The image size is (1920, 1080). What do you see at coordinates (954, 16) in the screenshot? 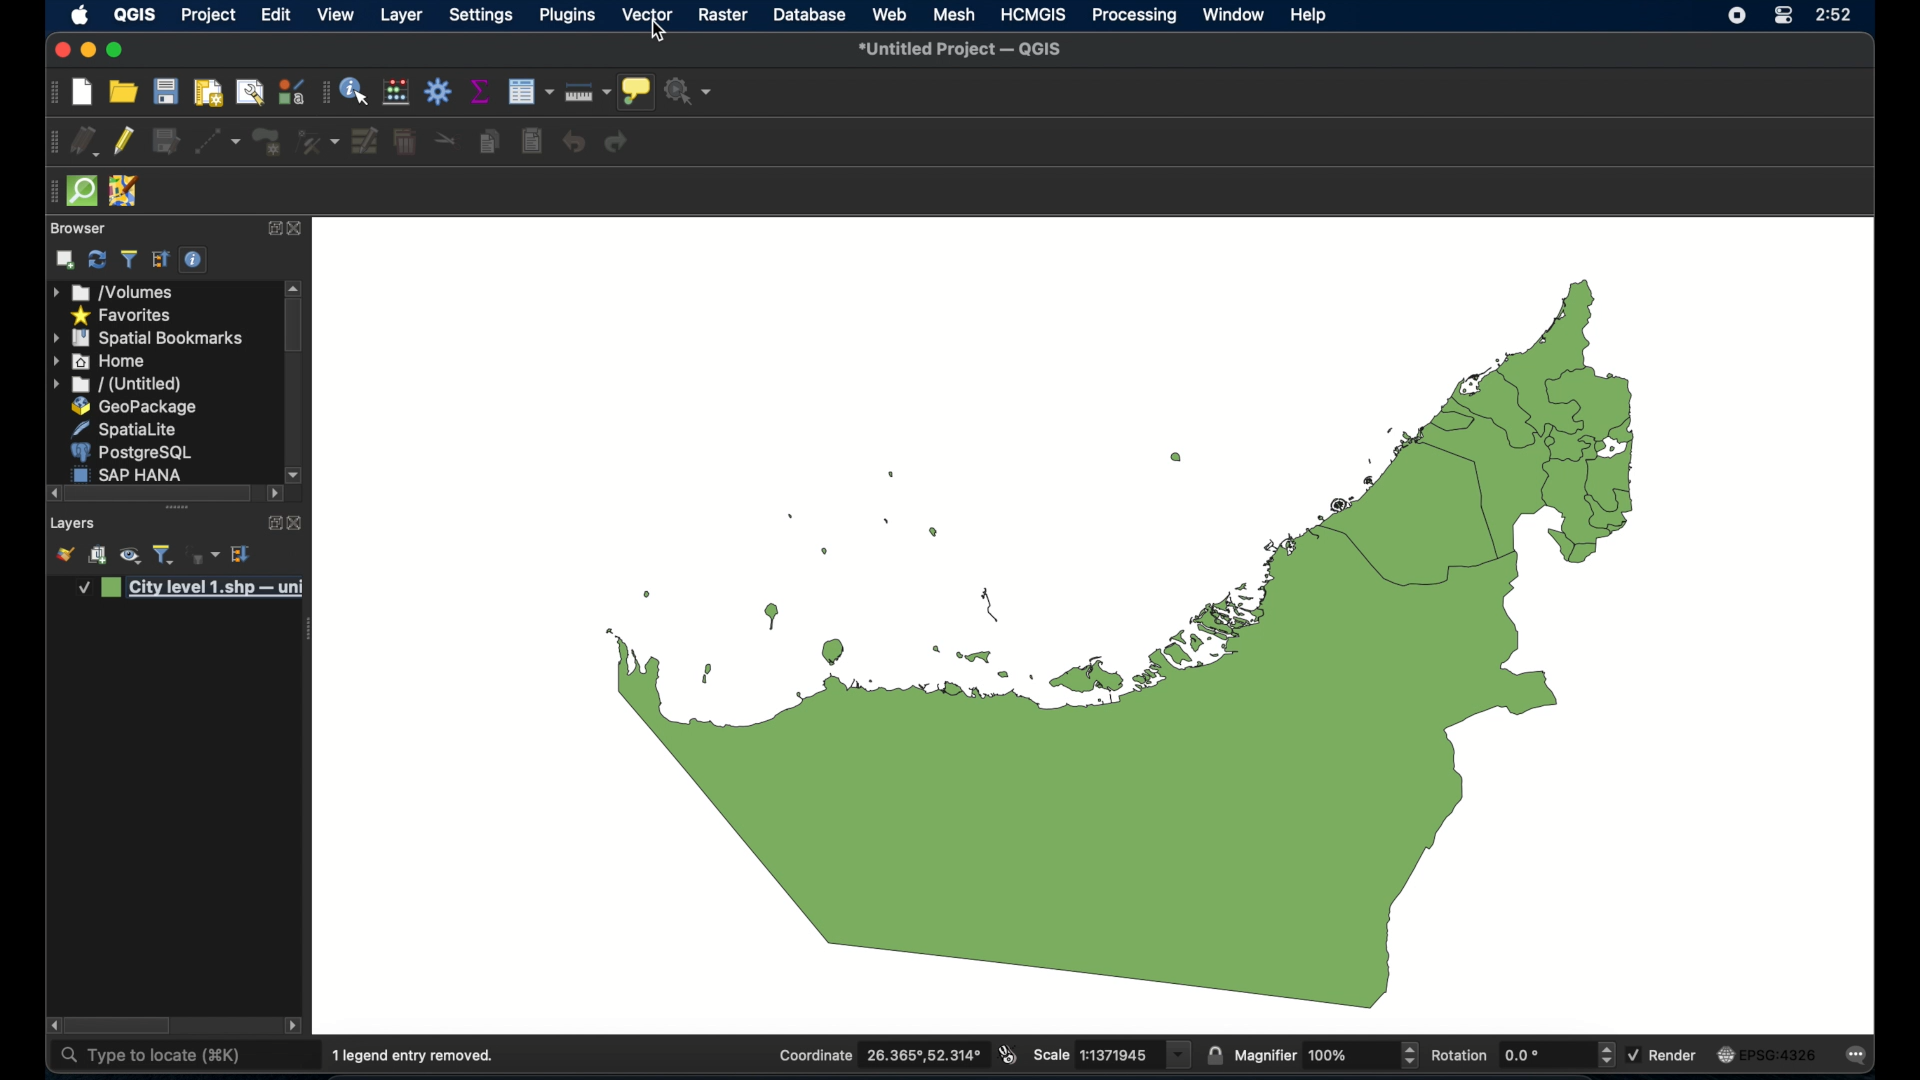
I see `mesh` at bounding box center [954, 16].